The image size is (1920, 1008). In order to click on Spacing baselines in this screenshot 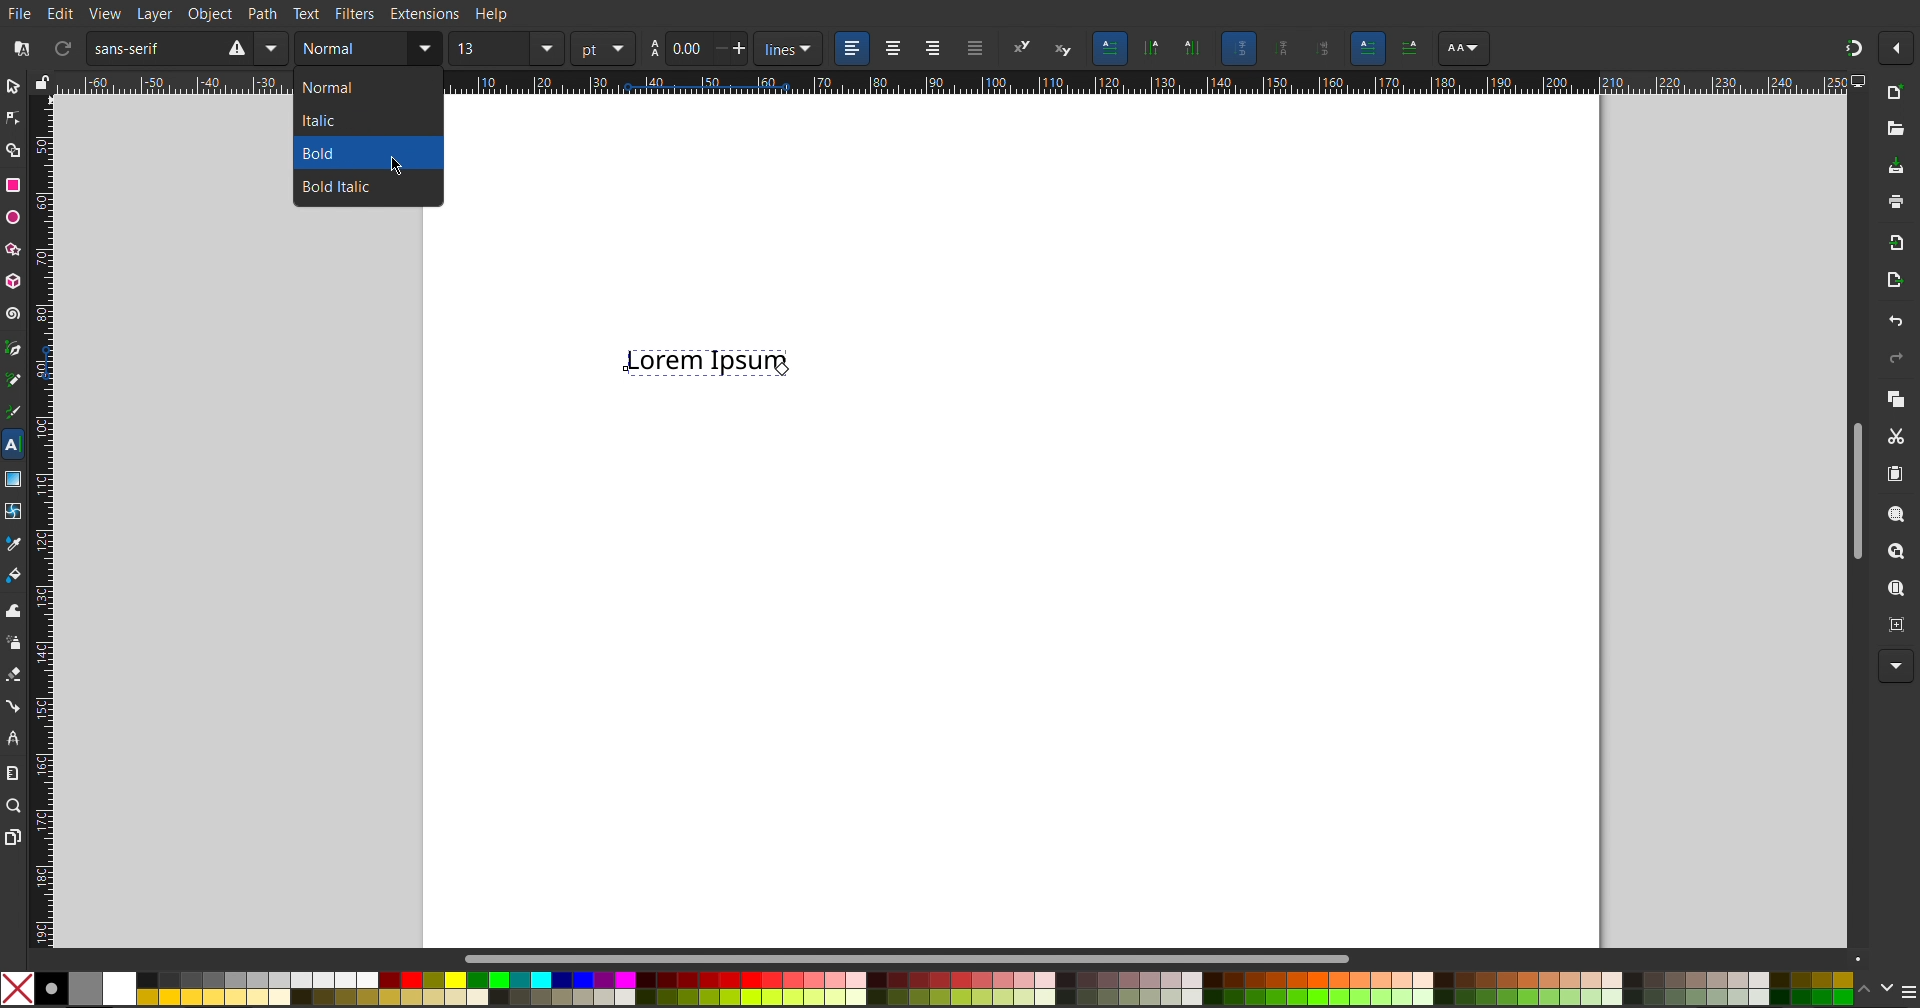, I will do `click(698, 50)`.